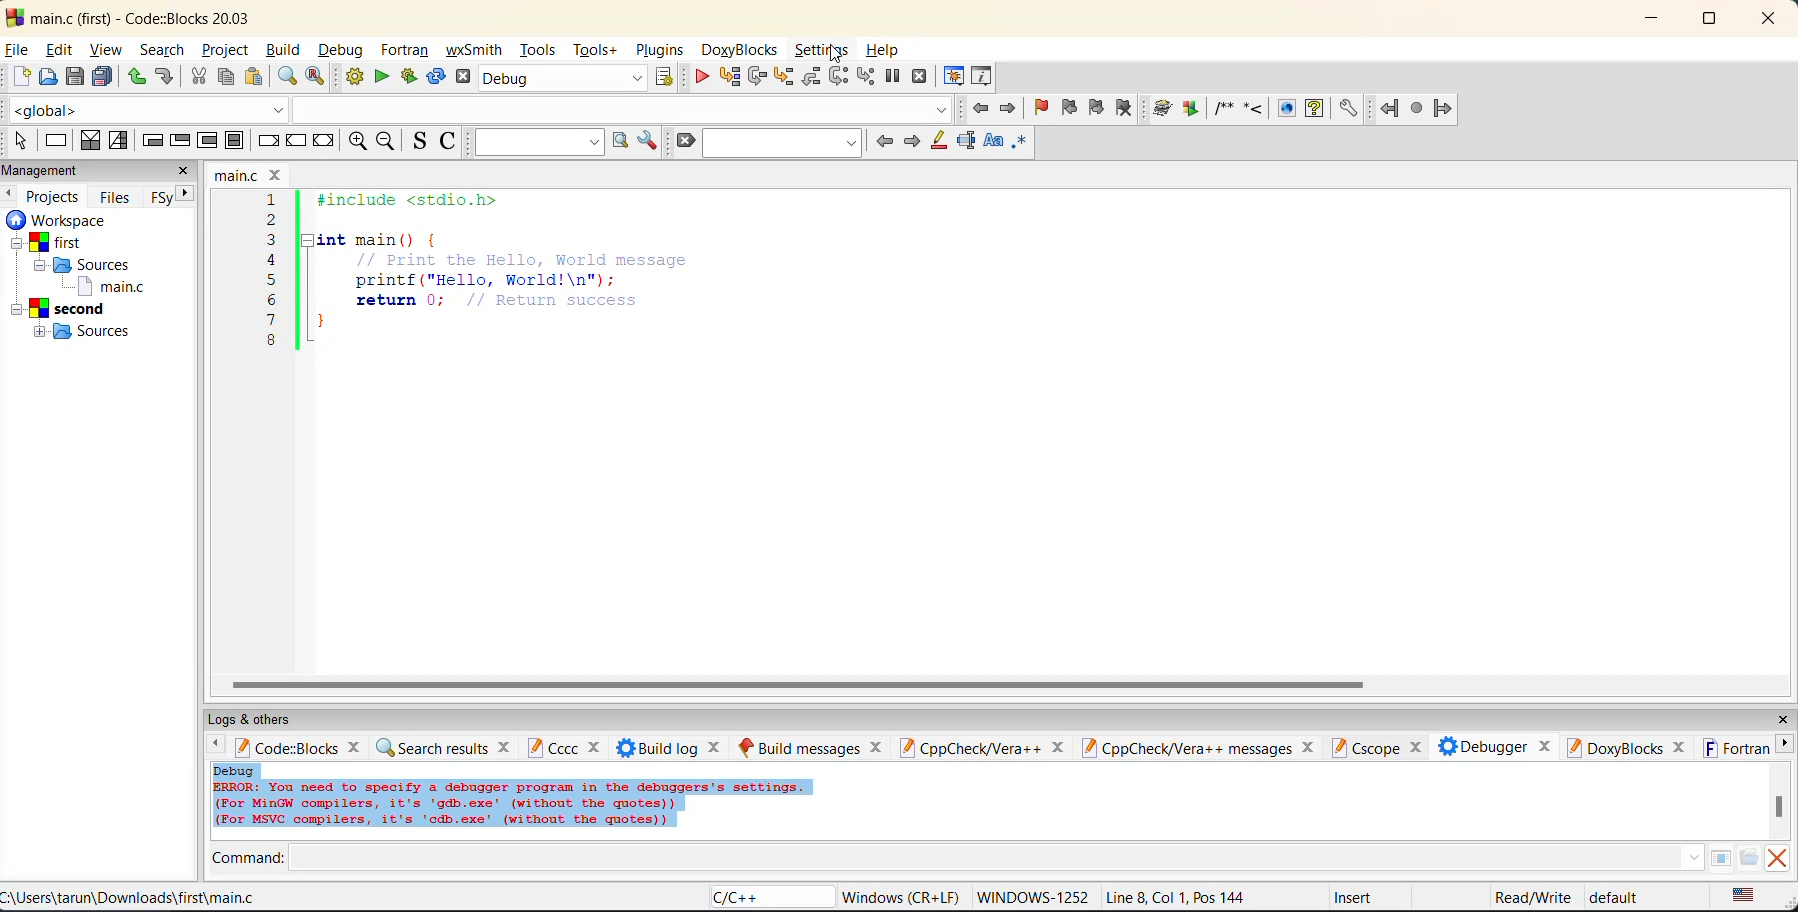  What do you see at coordinates (23, 78) in the screenshot?
I see `new file` at bounding box center [23, 78].